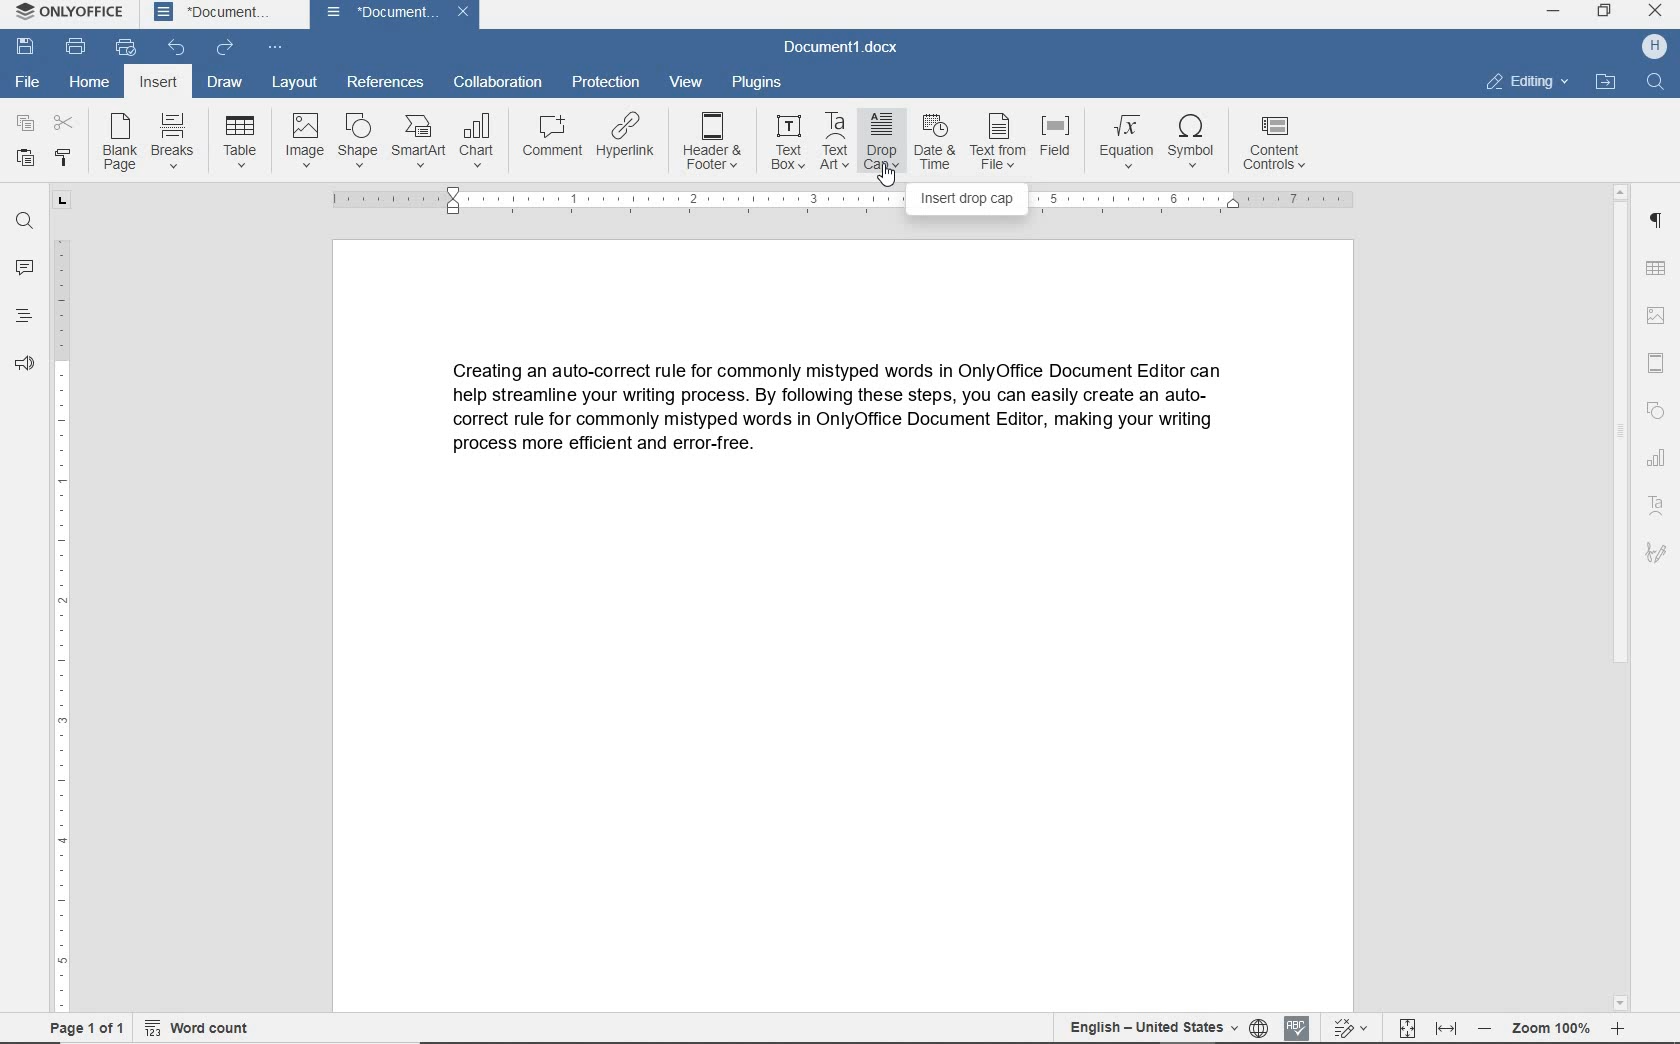  Describe the element at coordinates (1278, 145) in the screenshot. I see `content controls` at that location.